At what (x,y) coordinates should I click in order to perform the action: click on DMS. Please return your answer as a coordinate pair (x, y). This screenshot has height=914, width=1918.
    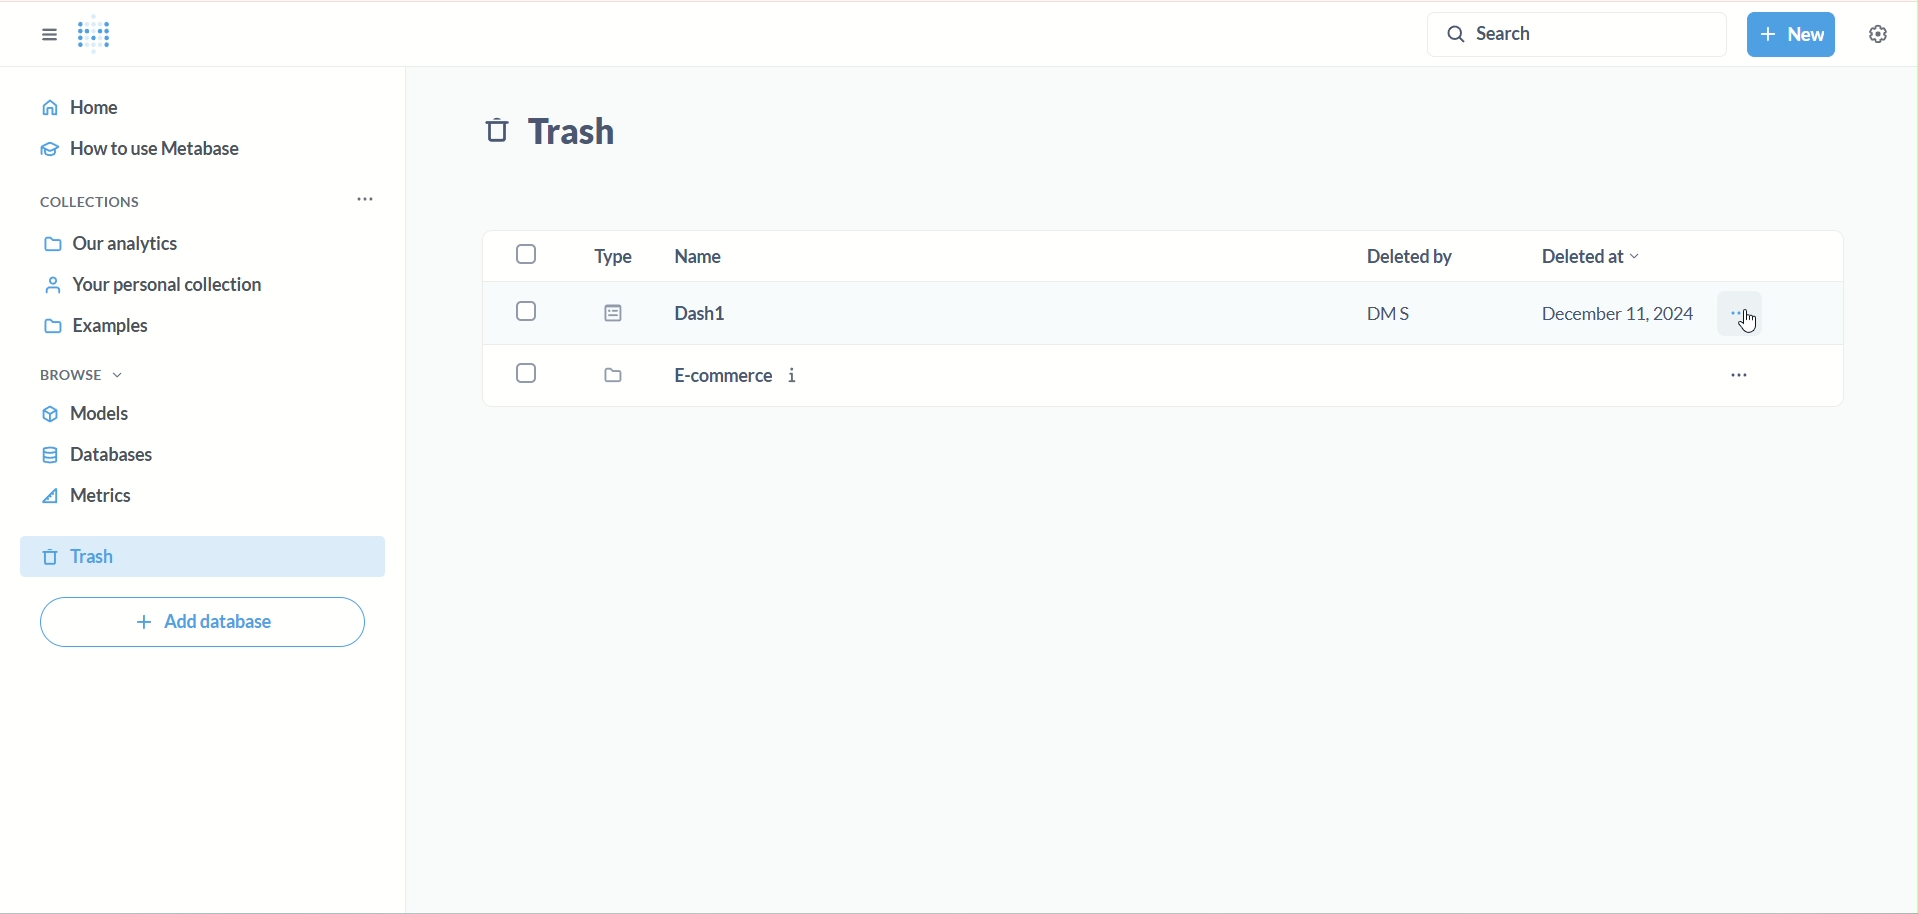
    Looking at the image, I should click on (1409, 316).